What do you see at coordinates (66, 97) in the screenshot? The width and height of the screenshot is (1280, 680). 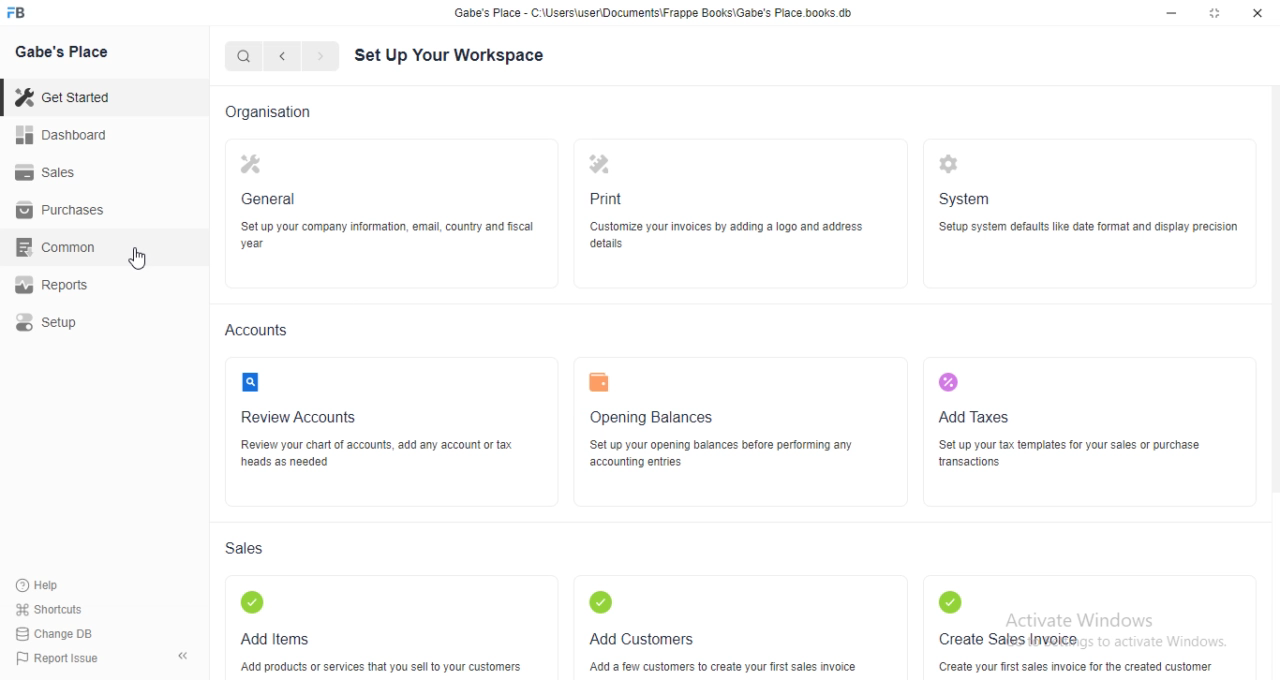 I see `Get Started` at bounding box center [66, 97].